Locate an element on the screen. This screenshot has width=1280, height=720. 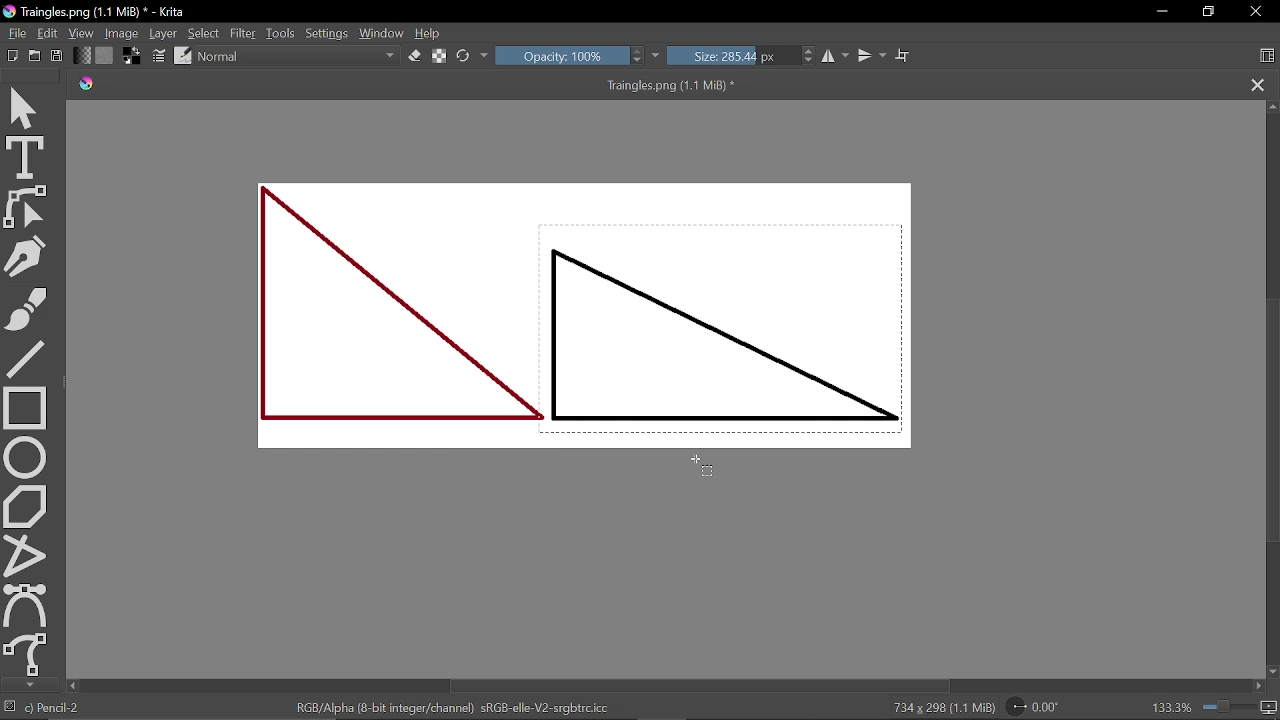
Filter is located at coordinates (243, 33).